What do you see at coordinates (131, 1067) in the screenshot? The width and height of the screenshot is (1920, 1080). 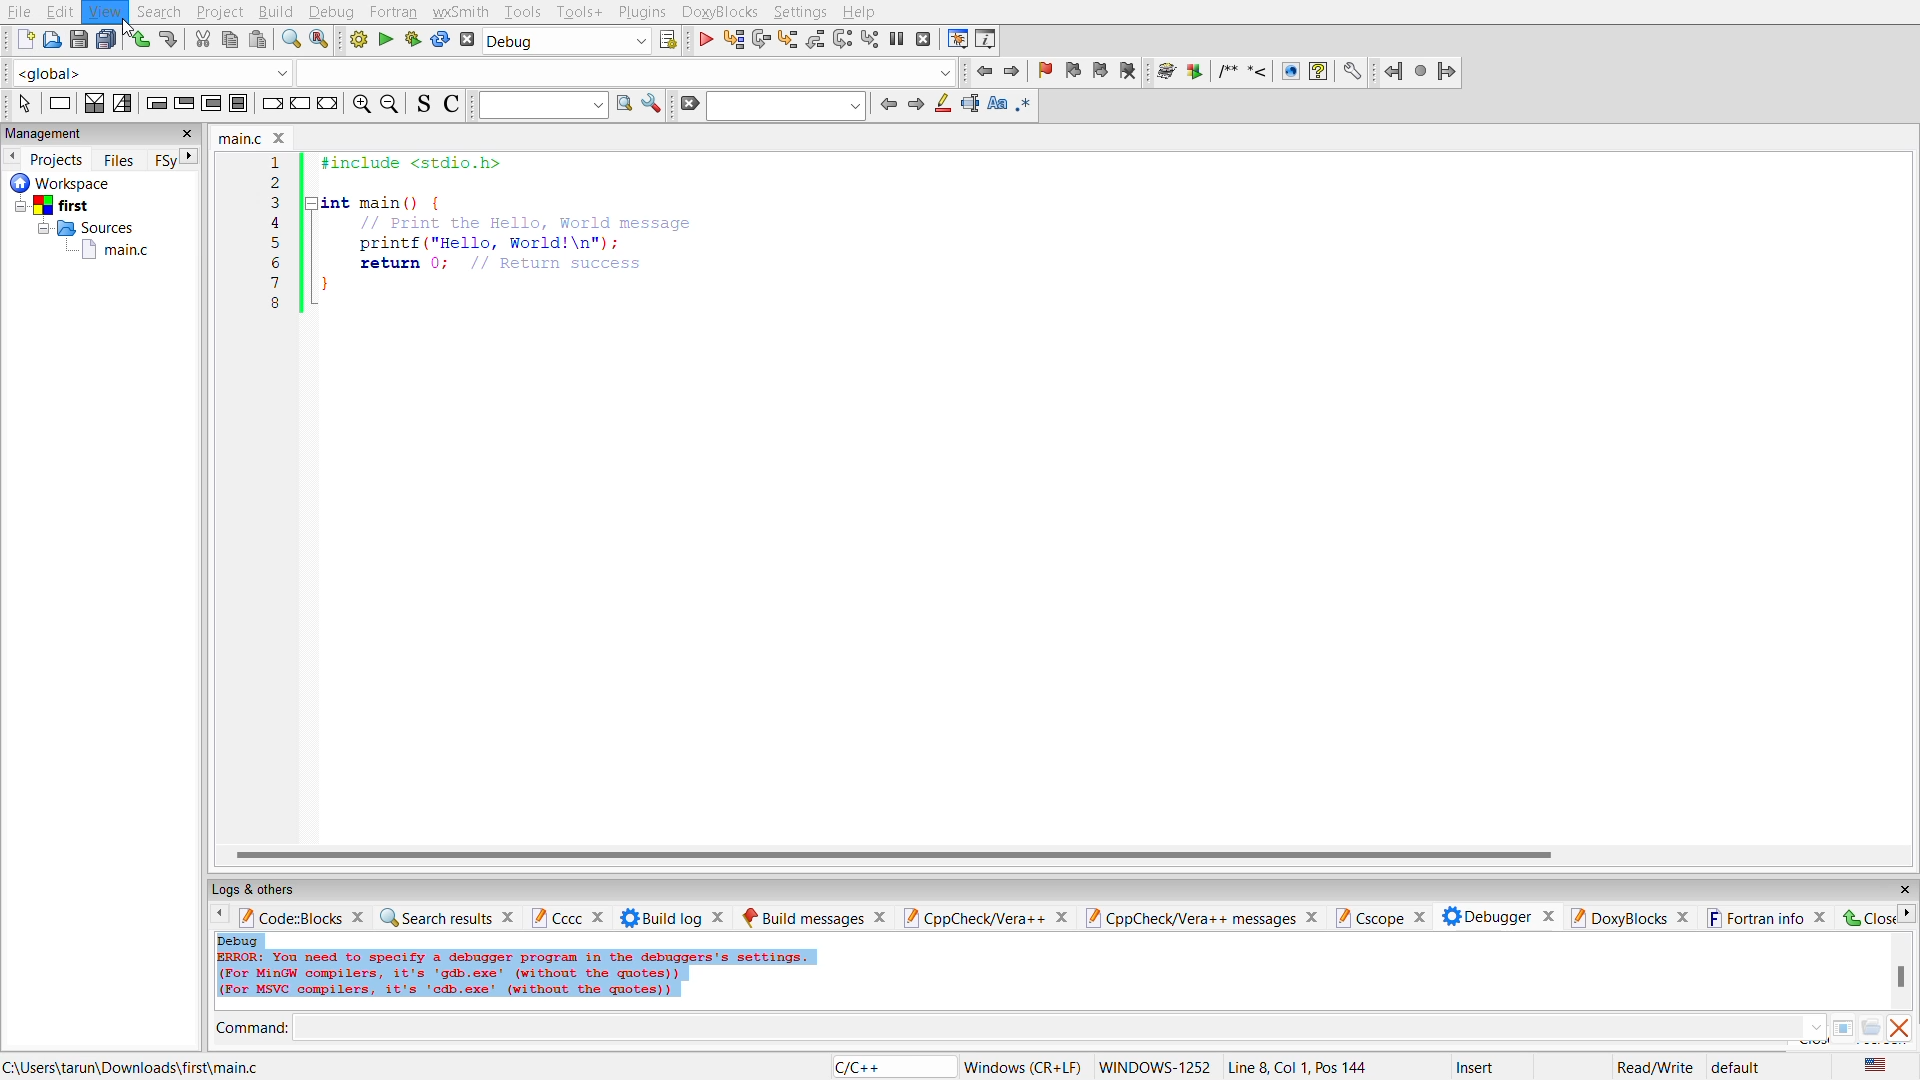 I see `file location` at bounding box center [131, 1067].